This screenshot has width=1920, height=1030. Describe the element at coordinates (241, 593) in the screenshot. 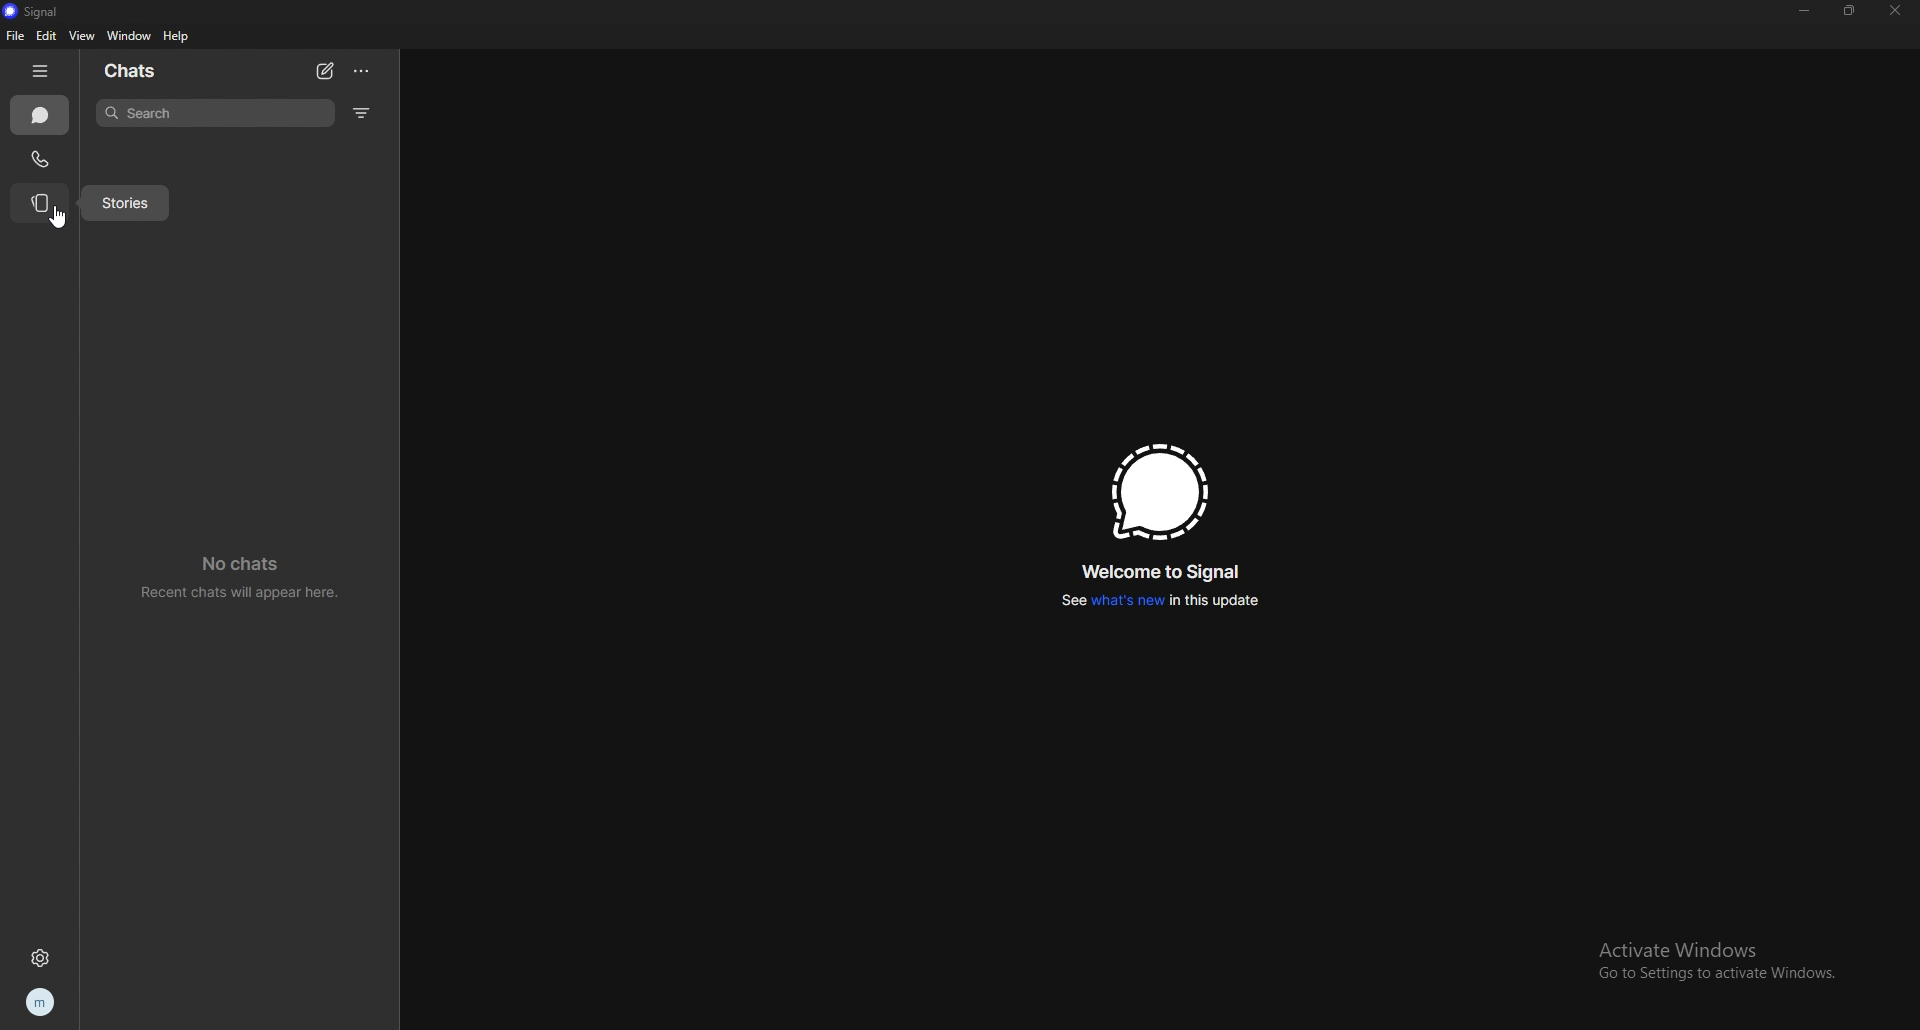

I see `Recent chats will appear here.` at that location.